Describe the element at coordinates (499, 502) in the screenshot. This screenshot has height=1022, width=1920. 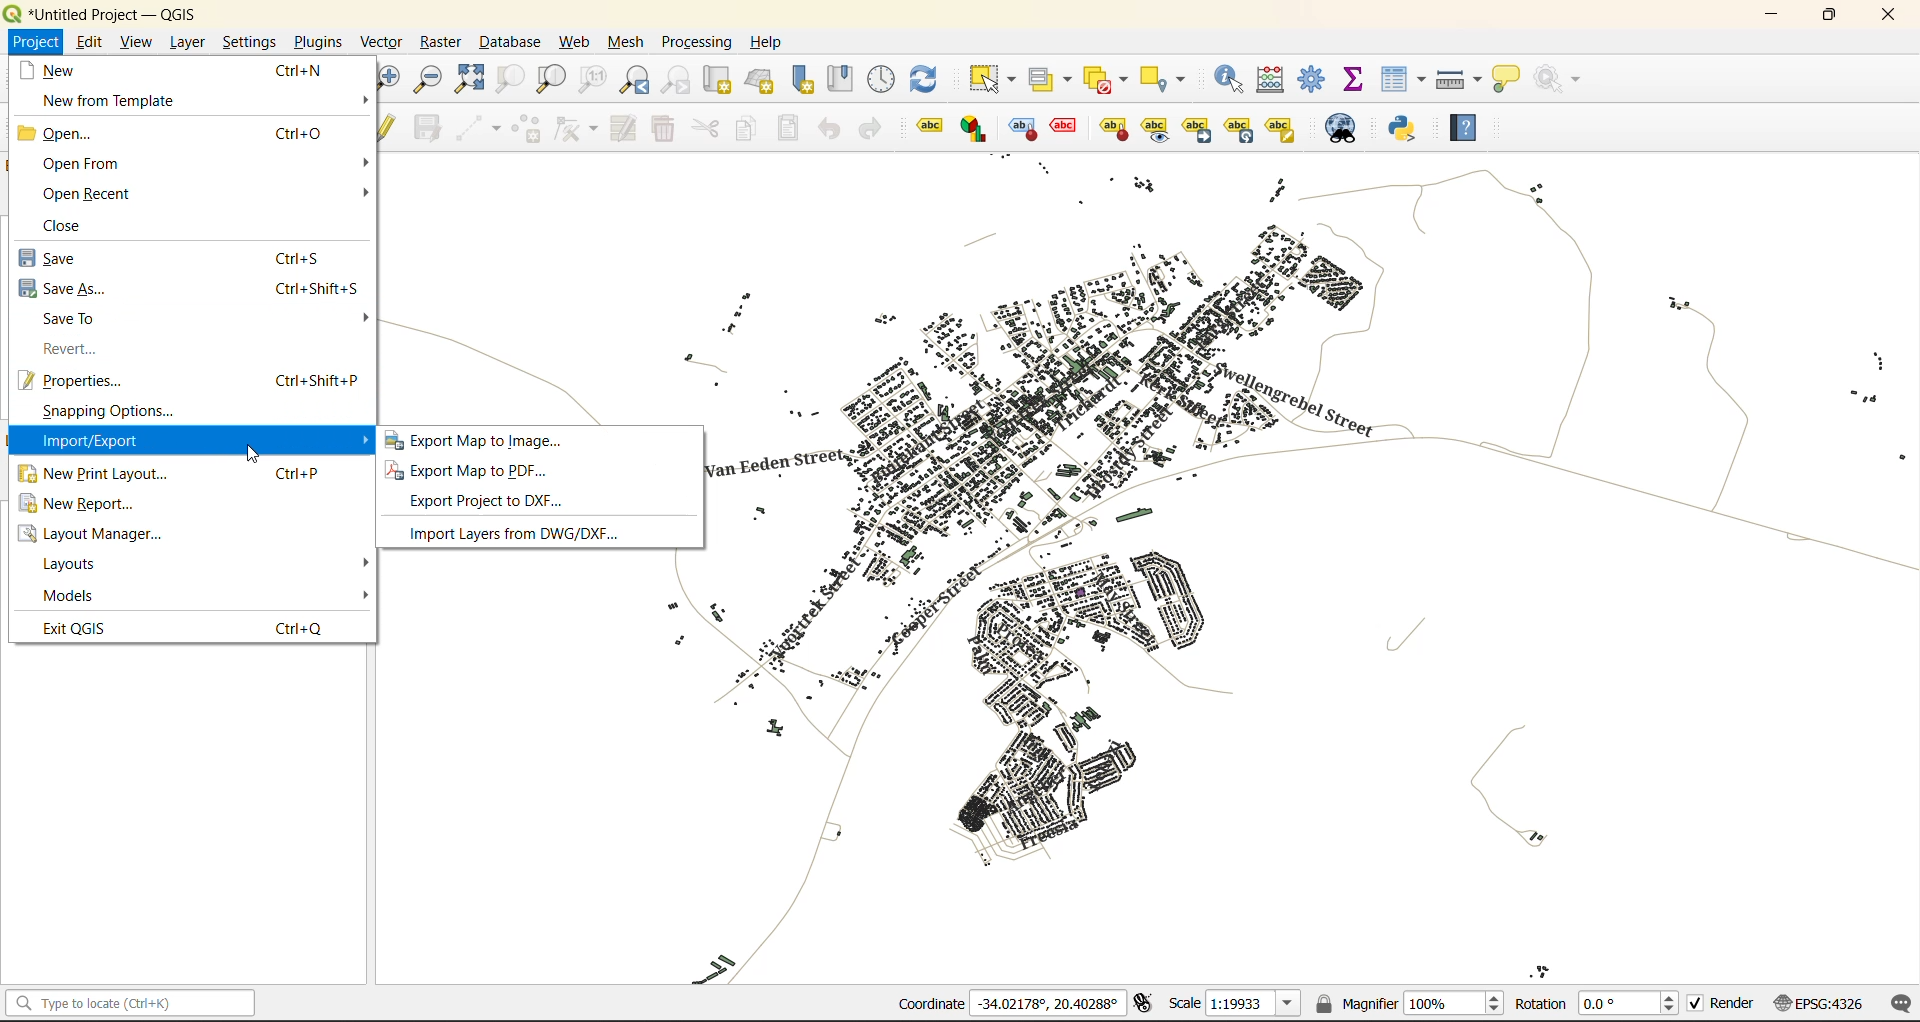
I see `export project to dxf` at that location.